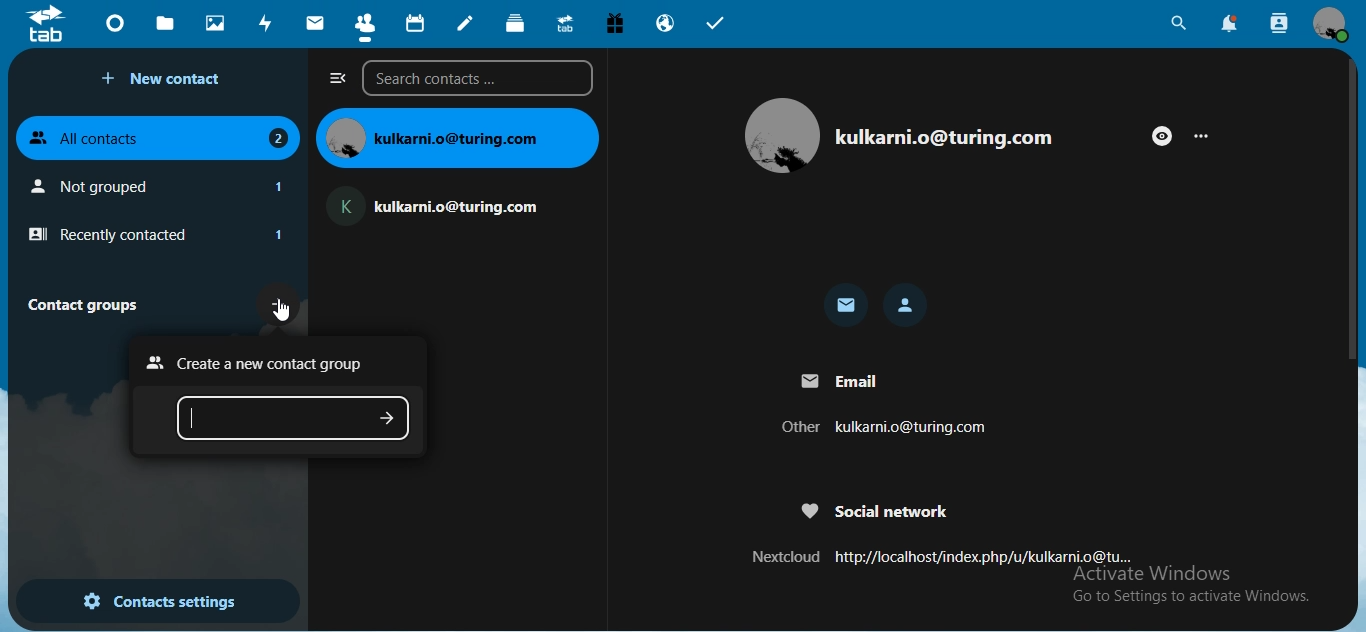 The image size is (1366, 632). What do you see at coordinates (875, 509) in the screenshot?
I see `® Social network` at bounding box center [875, 509].